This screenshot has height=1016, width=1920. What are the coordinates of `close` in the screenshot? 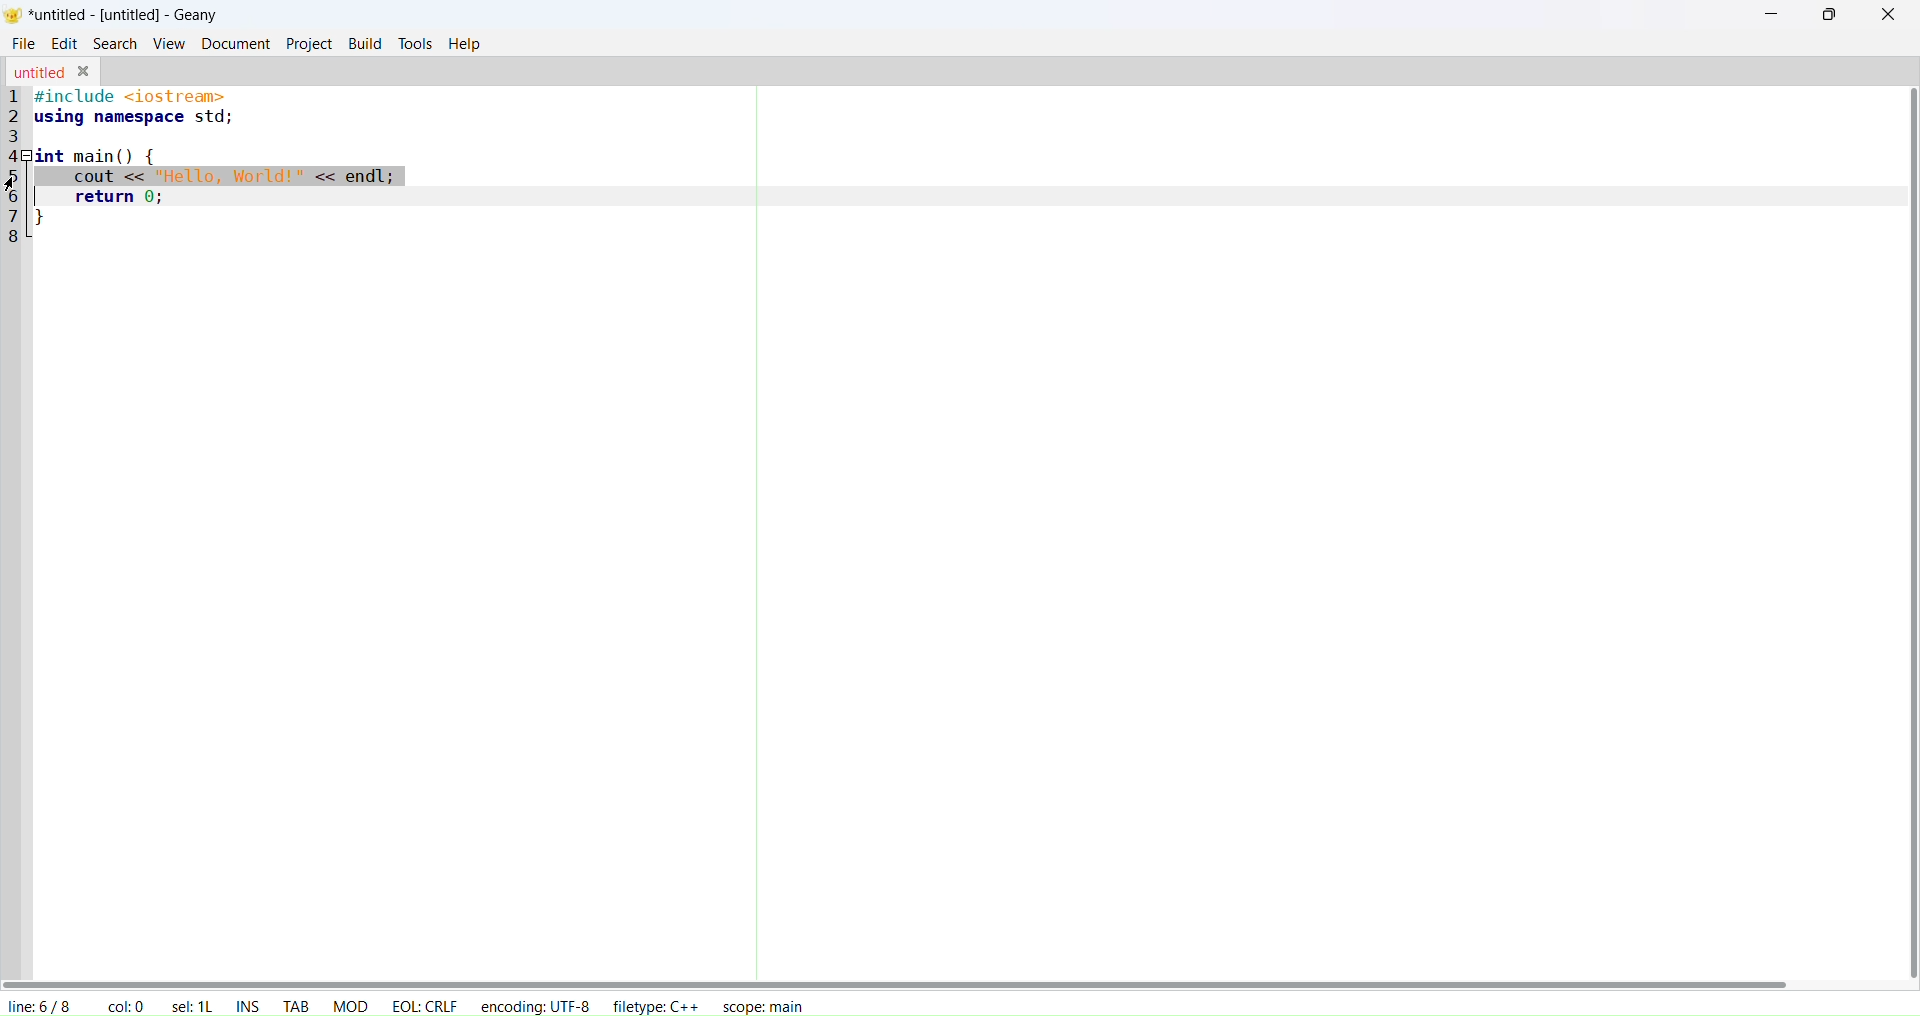 It's located at (1886, 14).